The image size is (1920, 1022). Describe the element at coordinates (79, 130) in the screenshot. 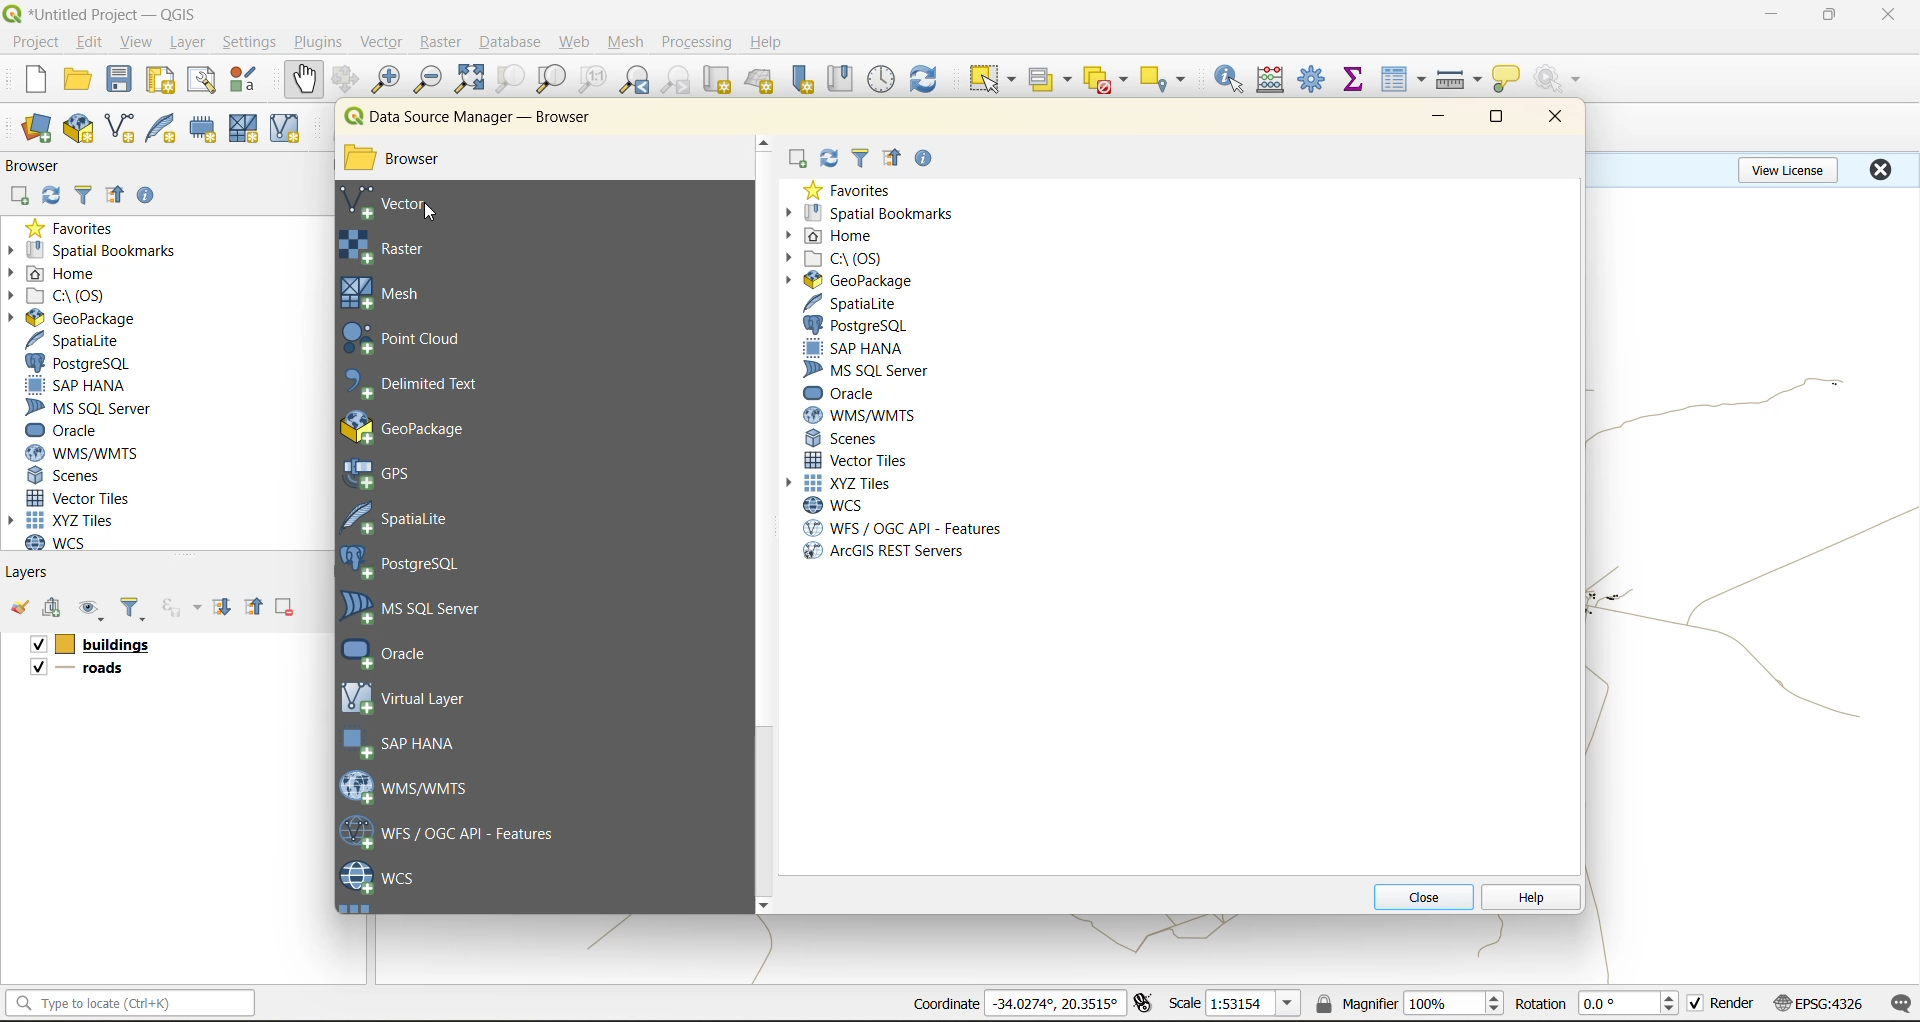

I see `new geopackage layer` at that location.